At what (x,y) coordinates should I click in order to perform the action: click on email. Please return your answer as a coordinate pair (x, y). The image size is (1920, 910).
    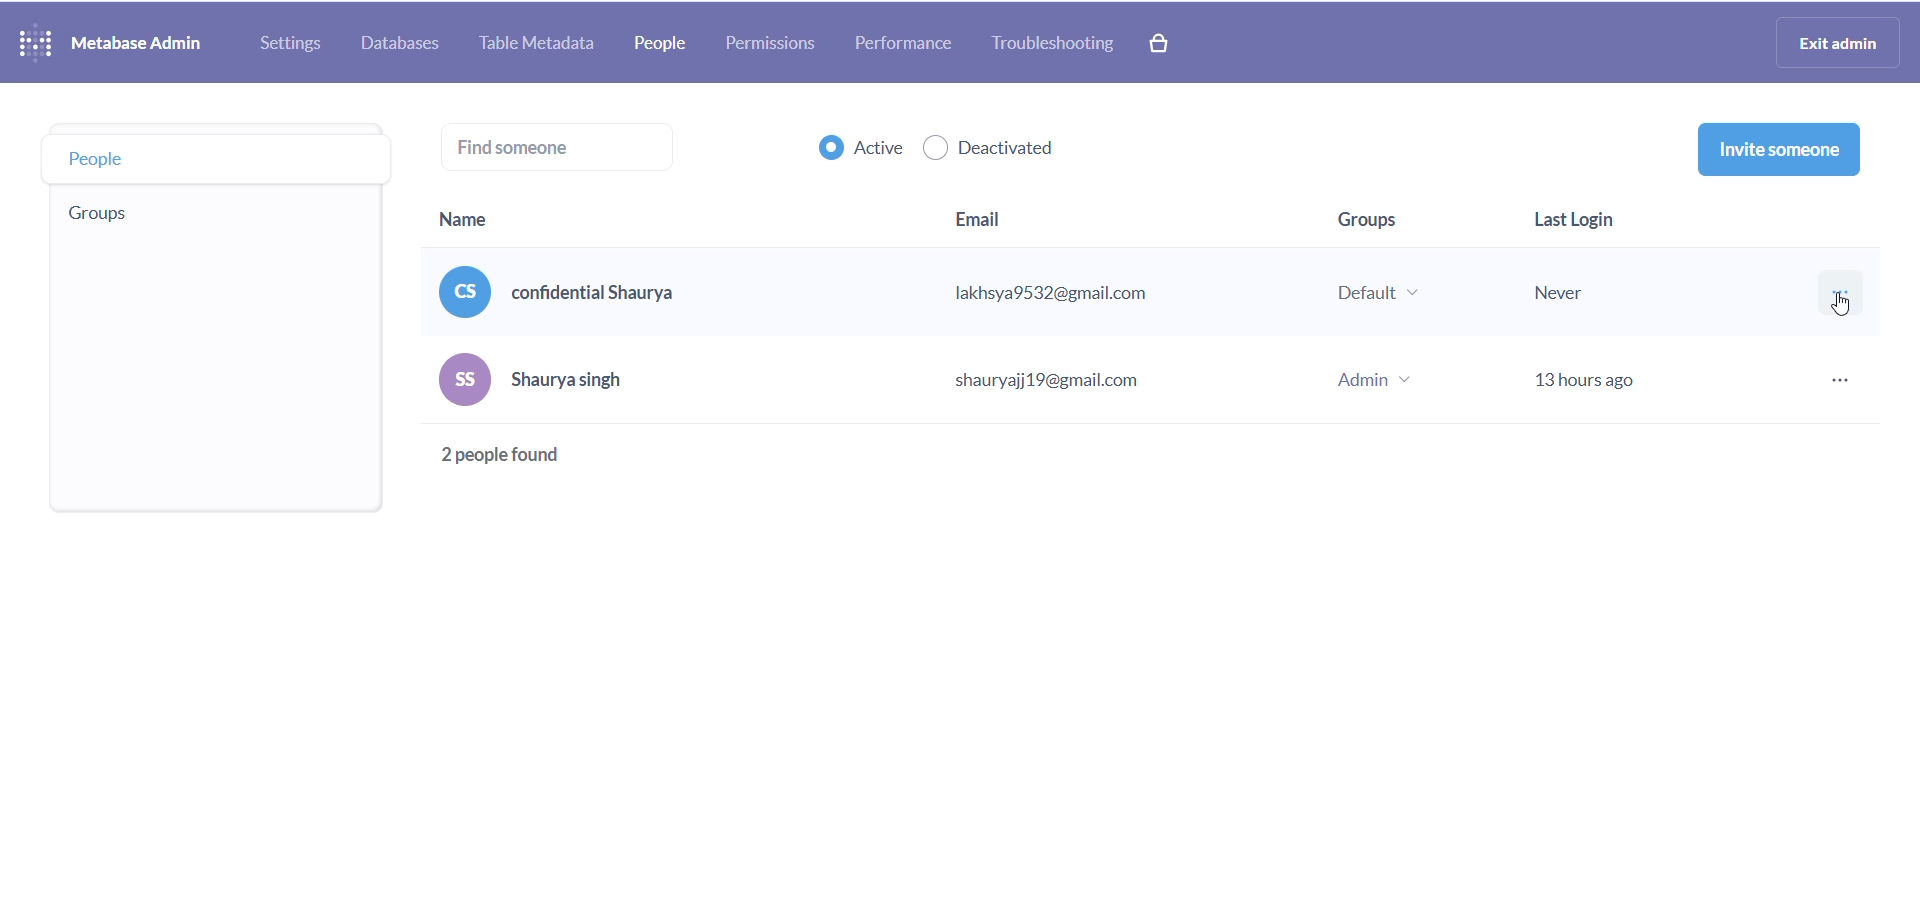
    Looking at the image, I should click on (1076, 381).